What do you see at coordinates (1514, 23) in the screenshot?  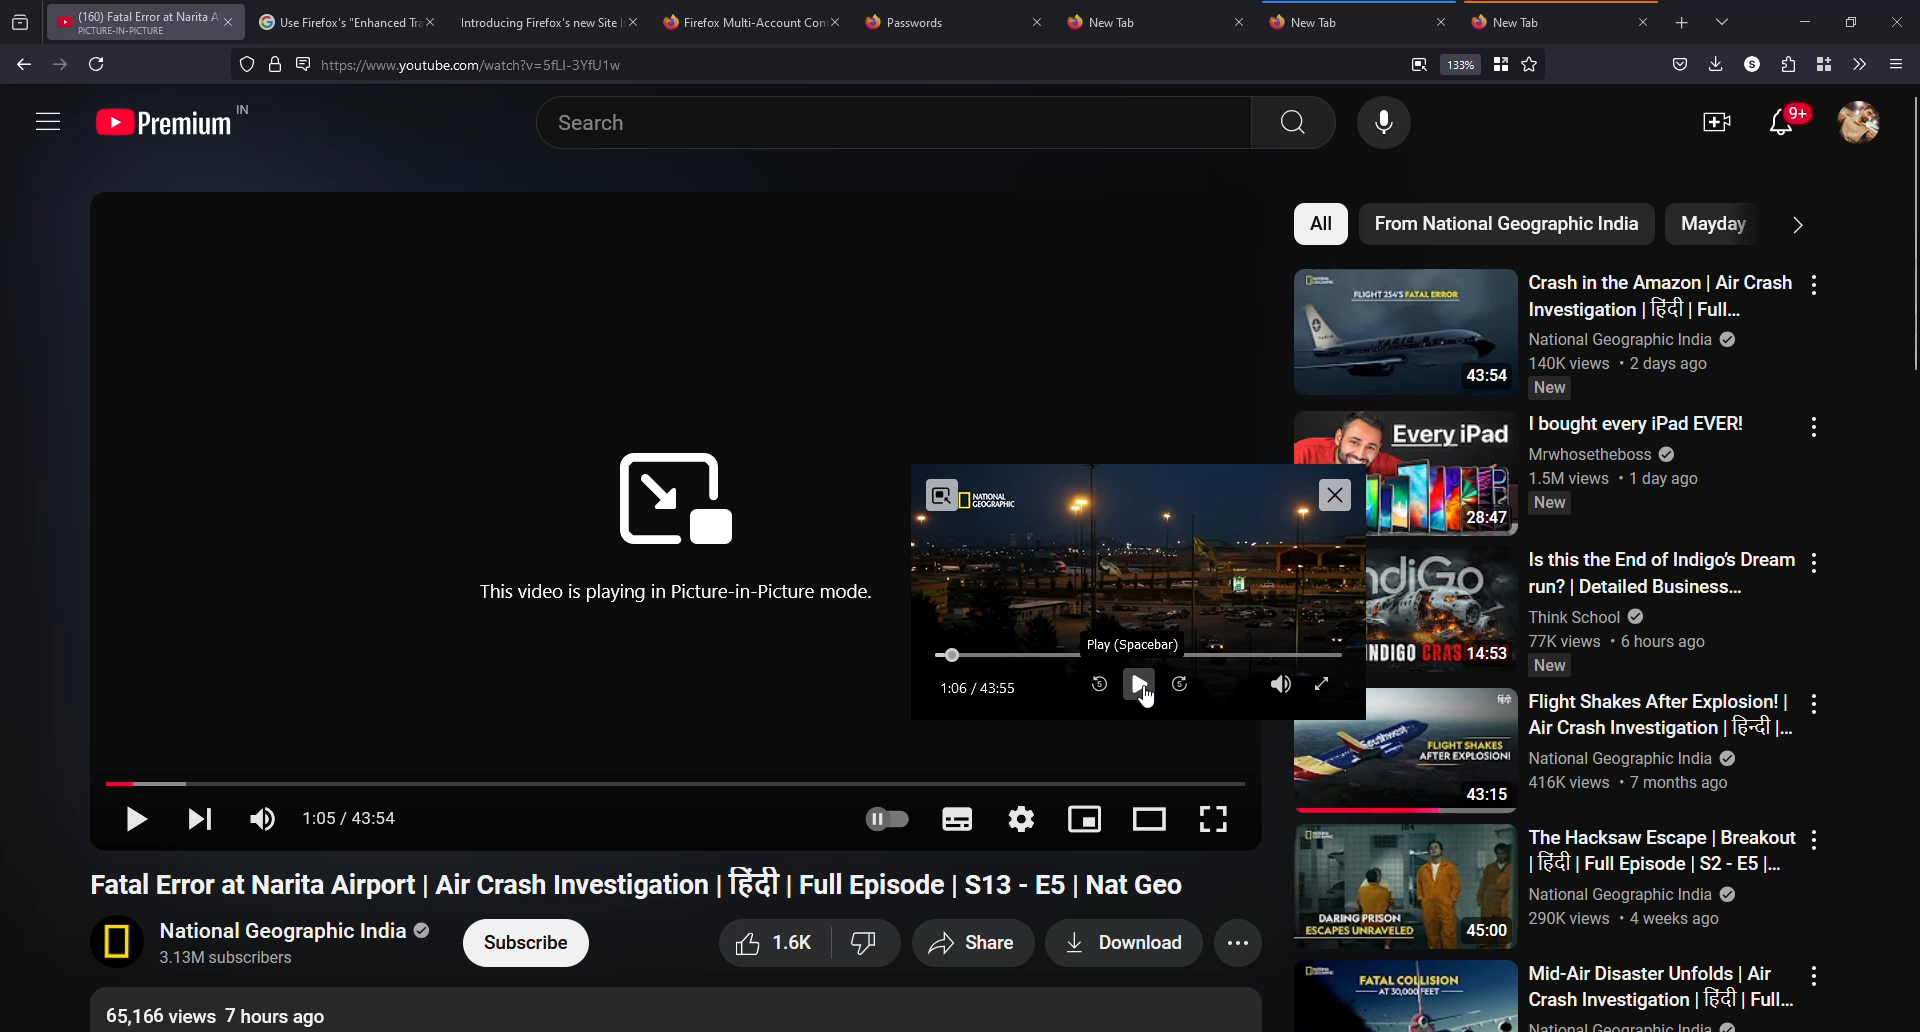 I see `tab` at bounding box center [1514, 23].